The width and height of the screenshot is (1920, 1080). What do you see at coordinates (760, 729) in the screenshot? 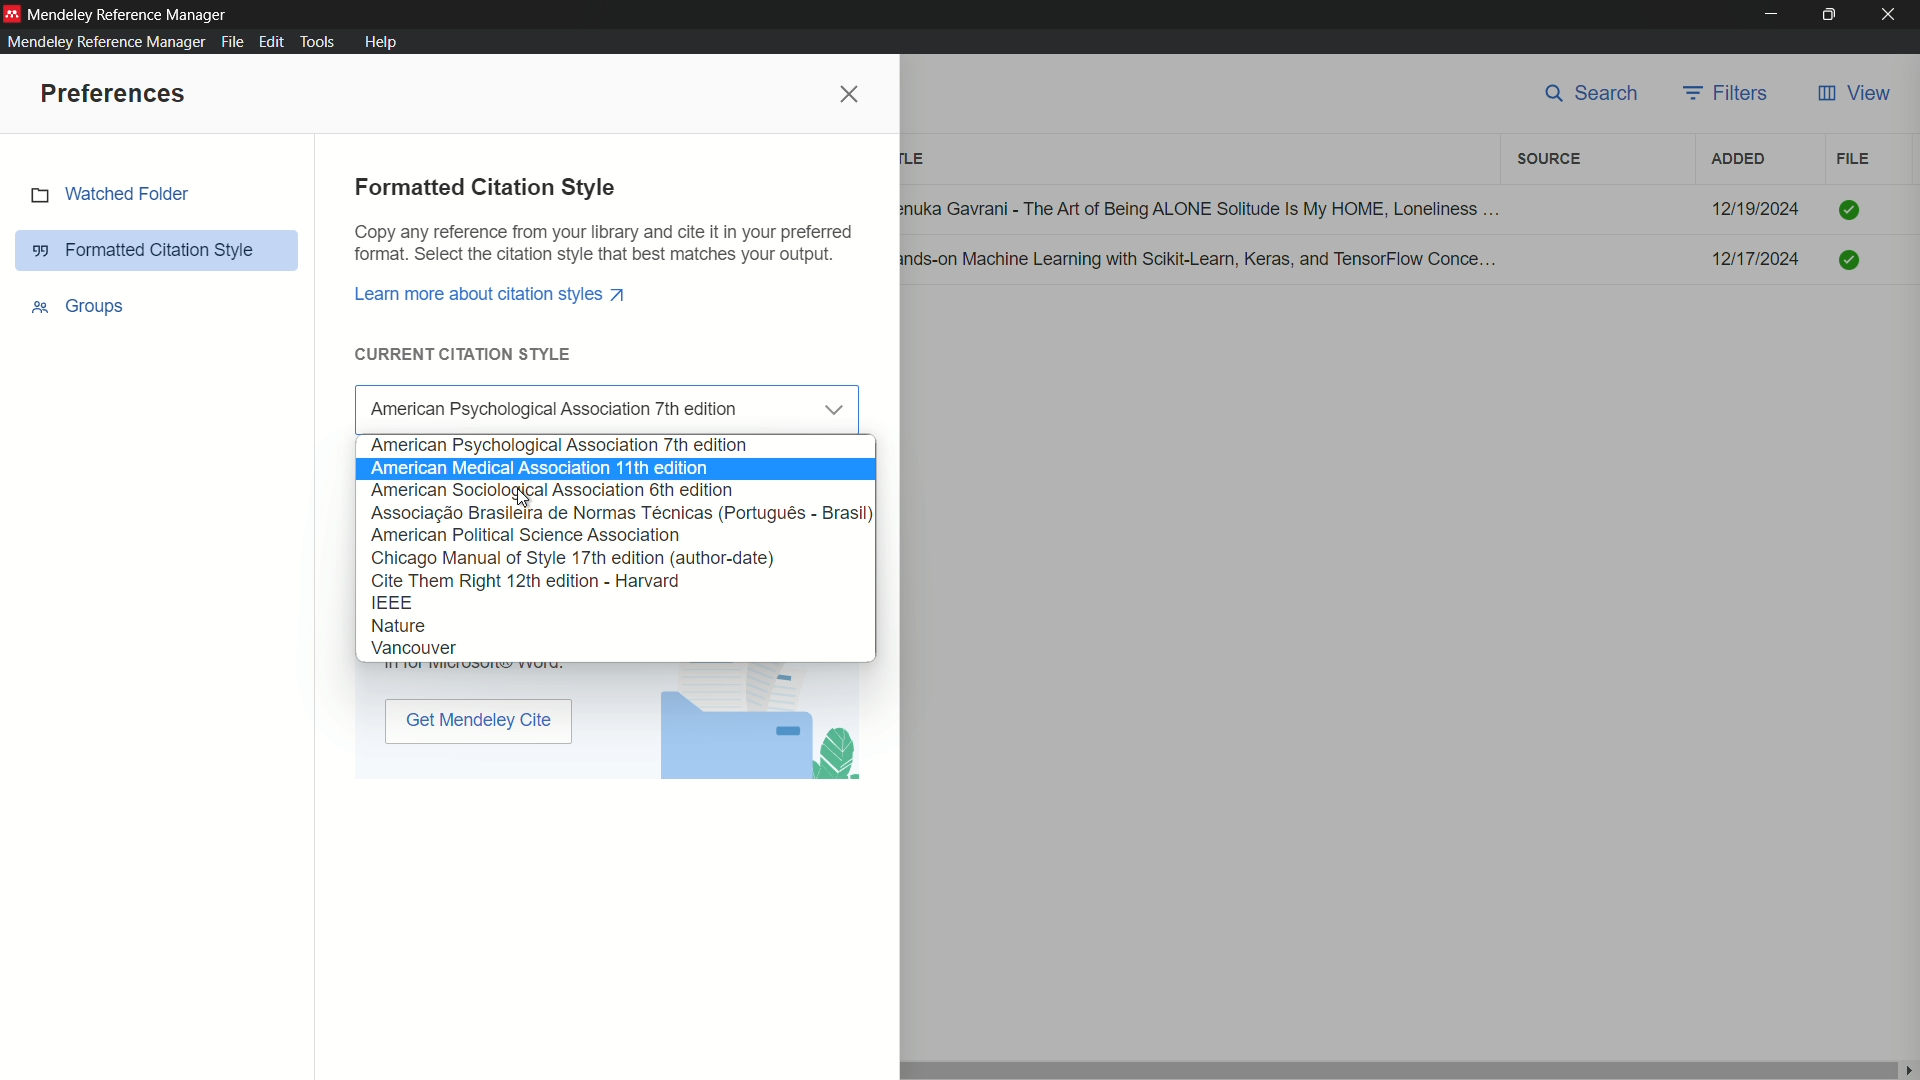
I see `photo` at bounding box center [760, 729].